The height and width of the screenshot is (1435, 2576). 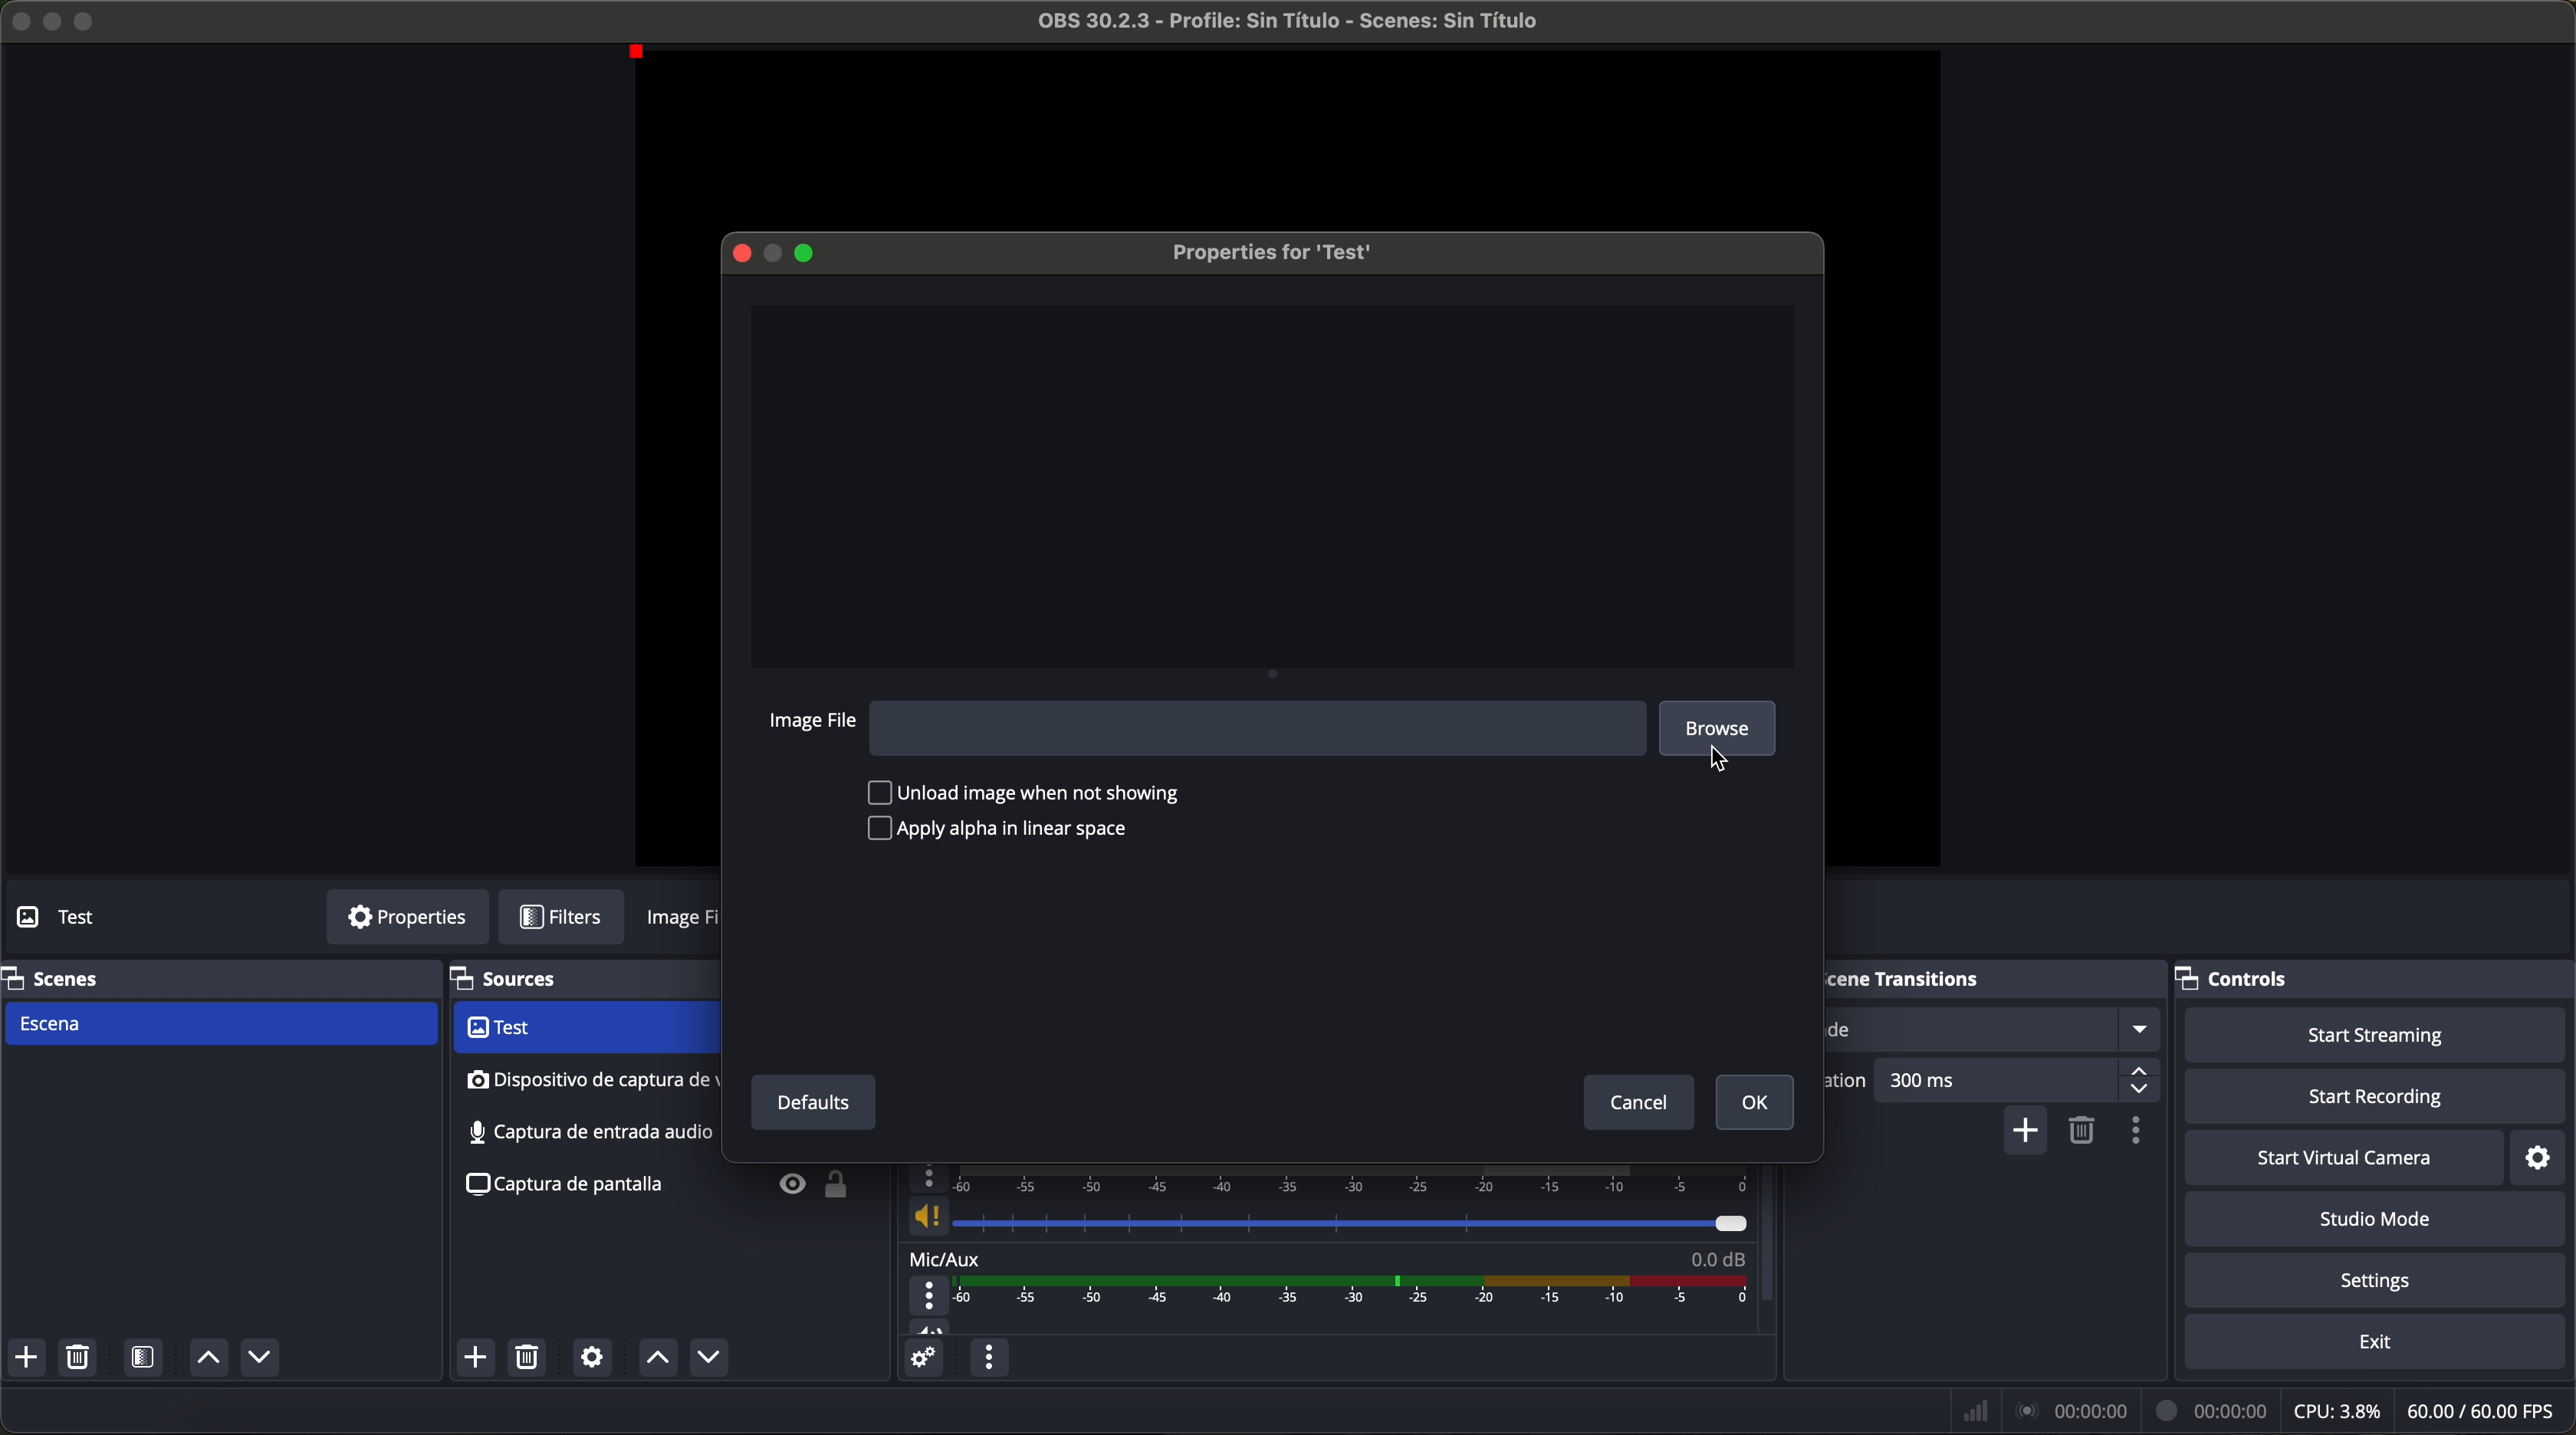 I want to click on scene, so click(x=219, y=1025).